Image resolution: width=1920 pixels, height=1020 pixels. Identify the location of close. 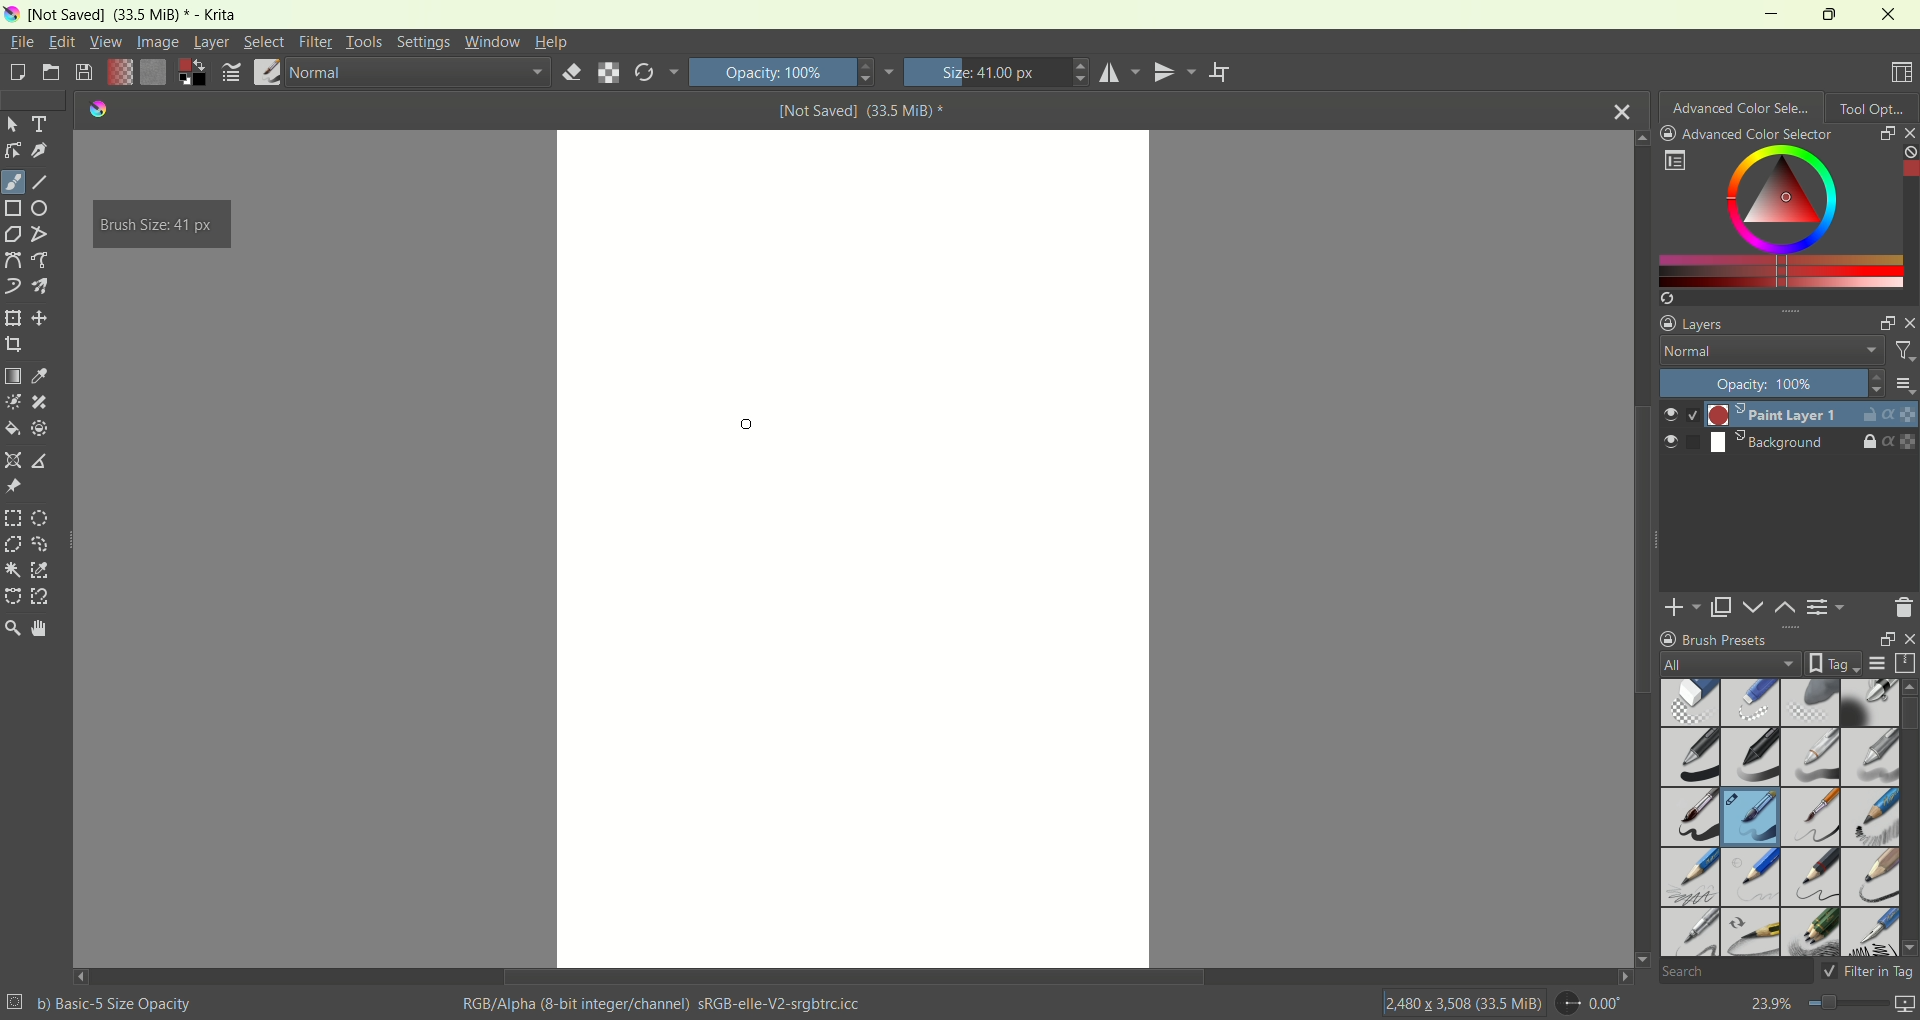
(1906, 639).